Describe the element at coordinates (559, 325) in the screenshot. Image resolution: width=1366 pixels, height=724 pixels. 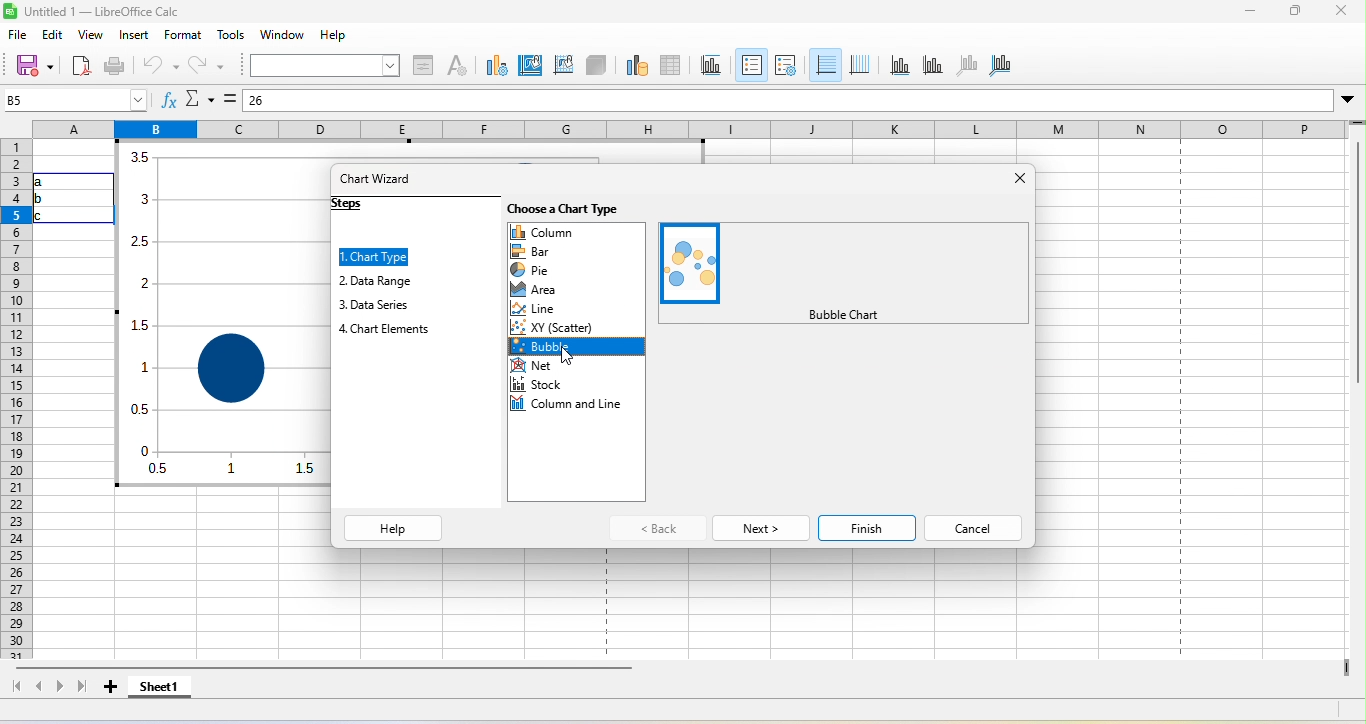
I see `xy` at that location.